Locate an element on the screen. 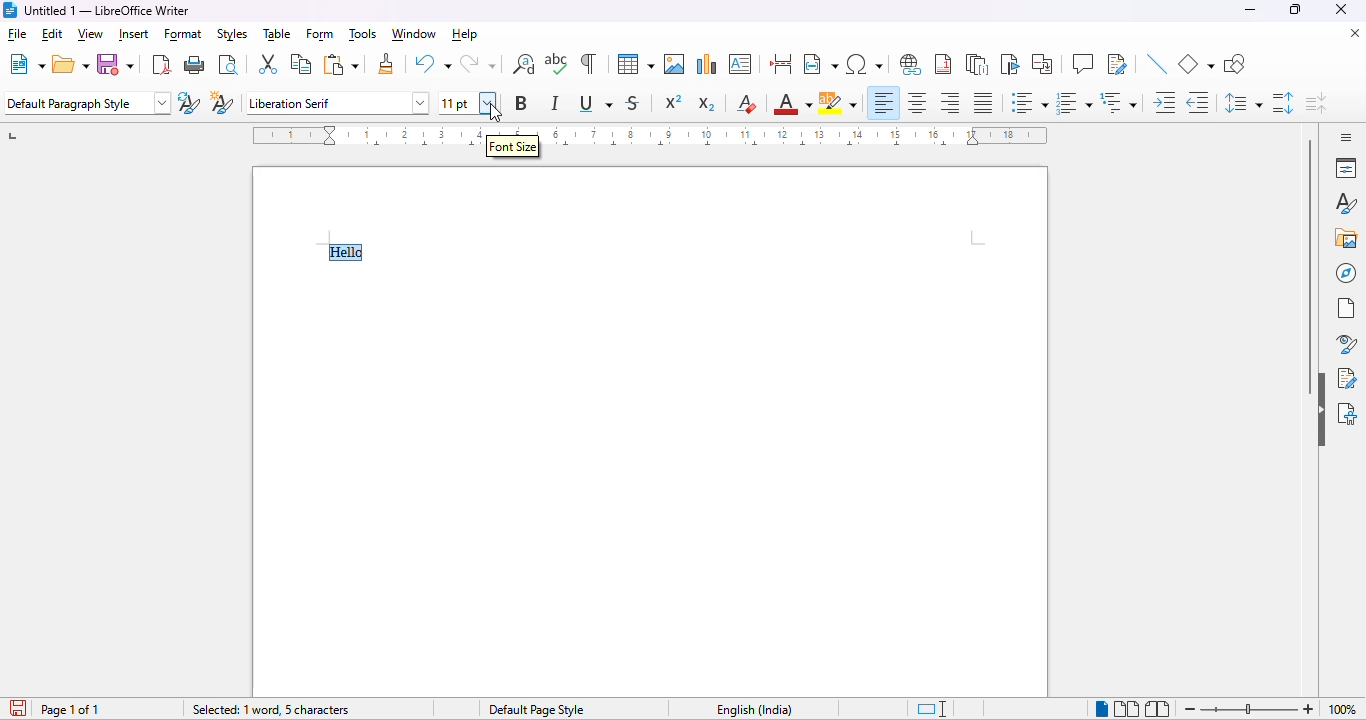 The width and height of the screenshot is (1366, 720). bold is located at coordinates (522, 103).